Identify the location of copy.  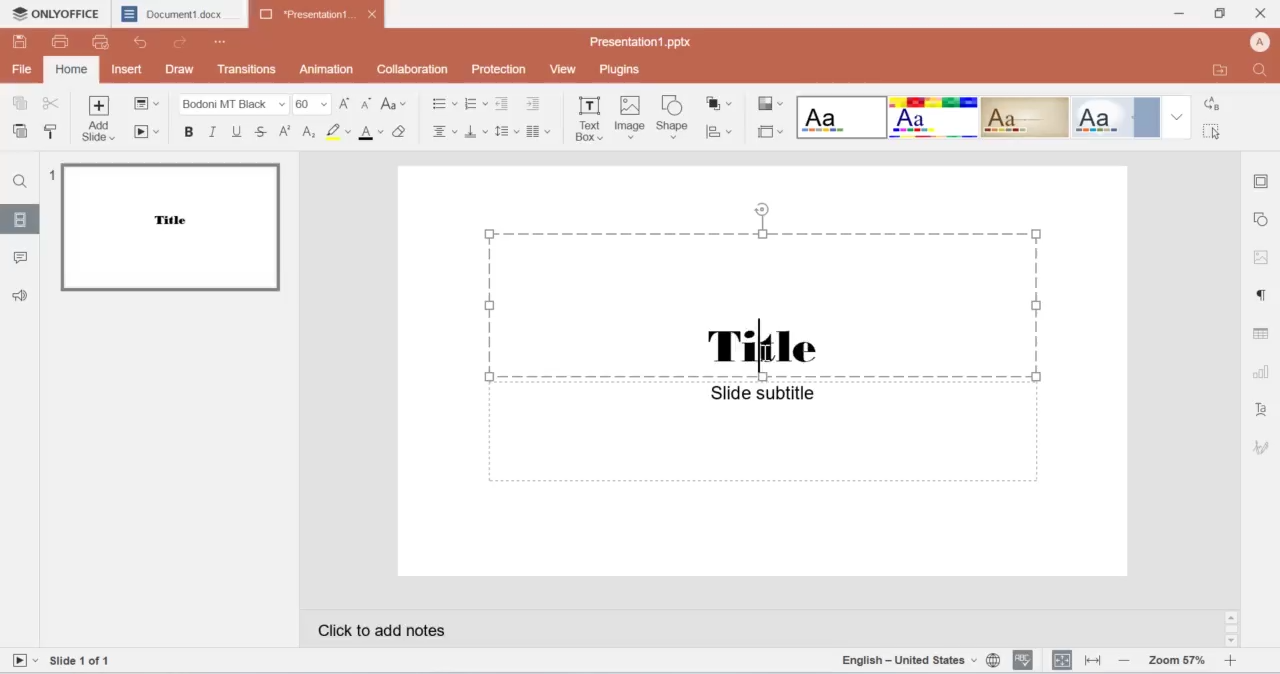
(23, 105).